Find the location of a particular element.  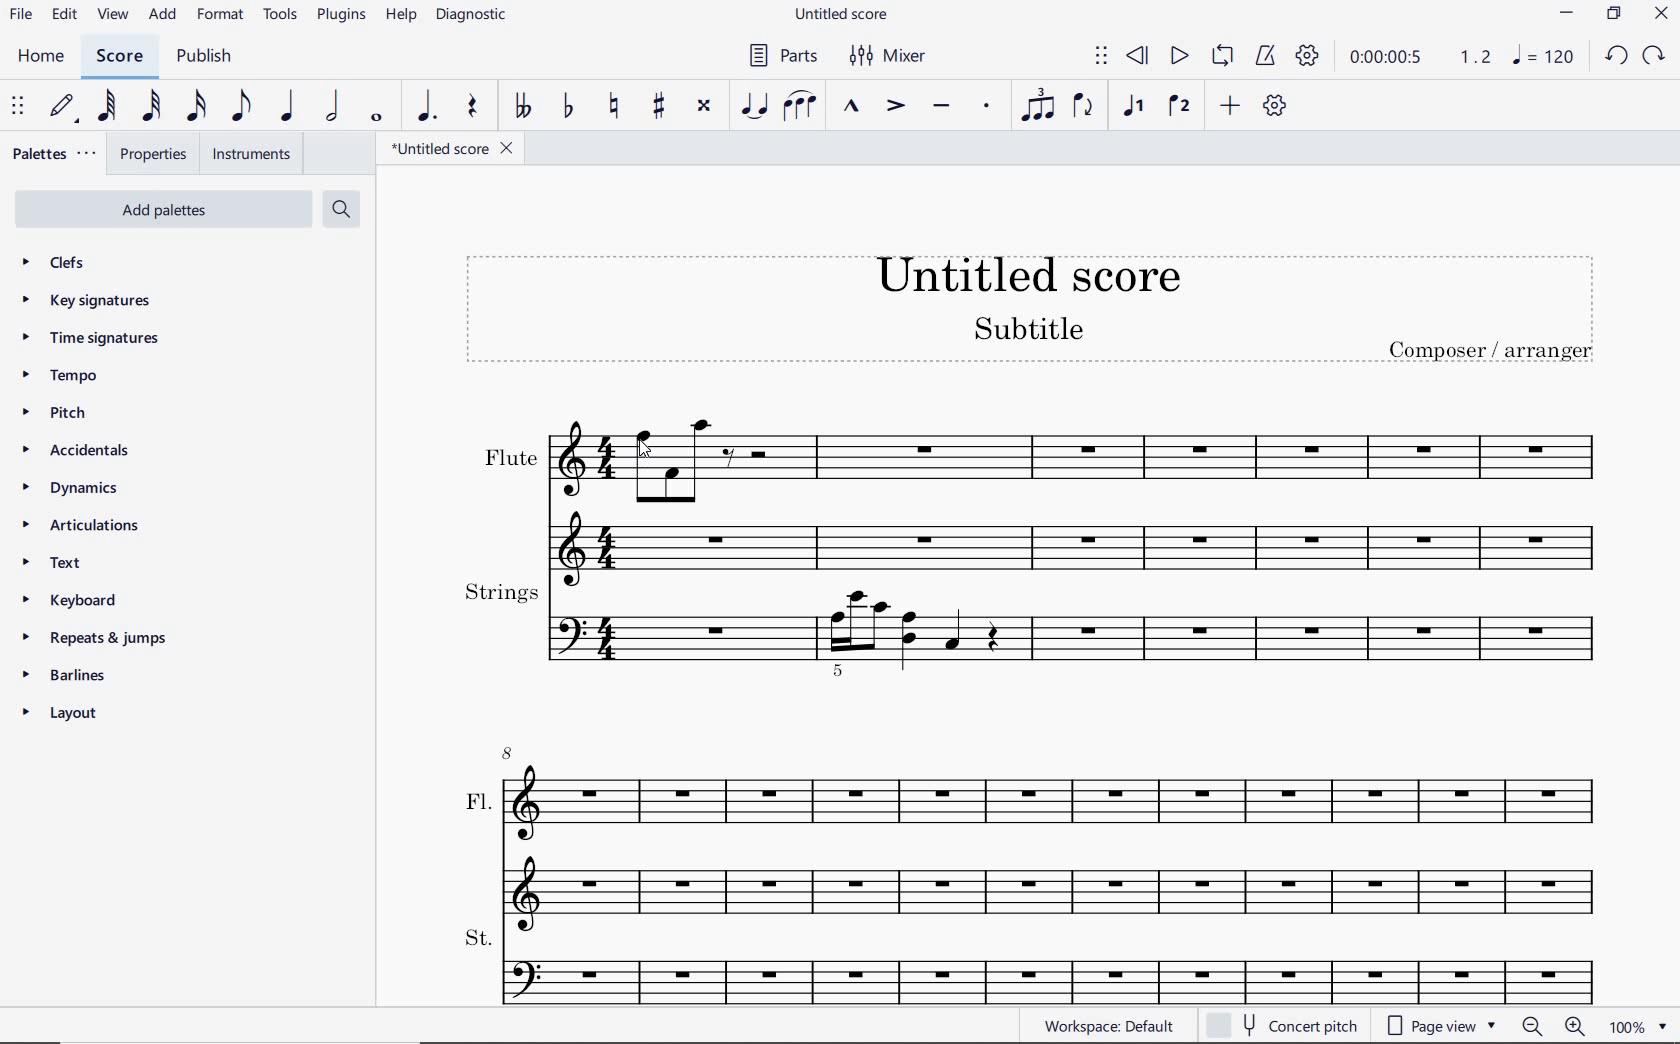

TOGGLE DOUBLE-FLAT is located at coordinates (523, 107).